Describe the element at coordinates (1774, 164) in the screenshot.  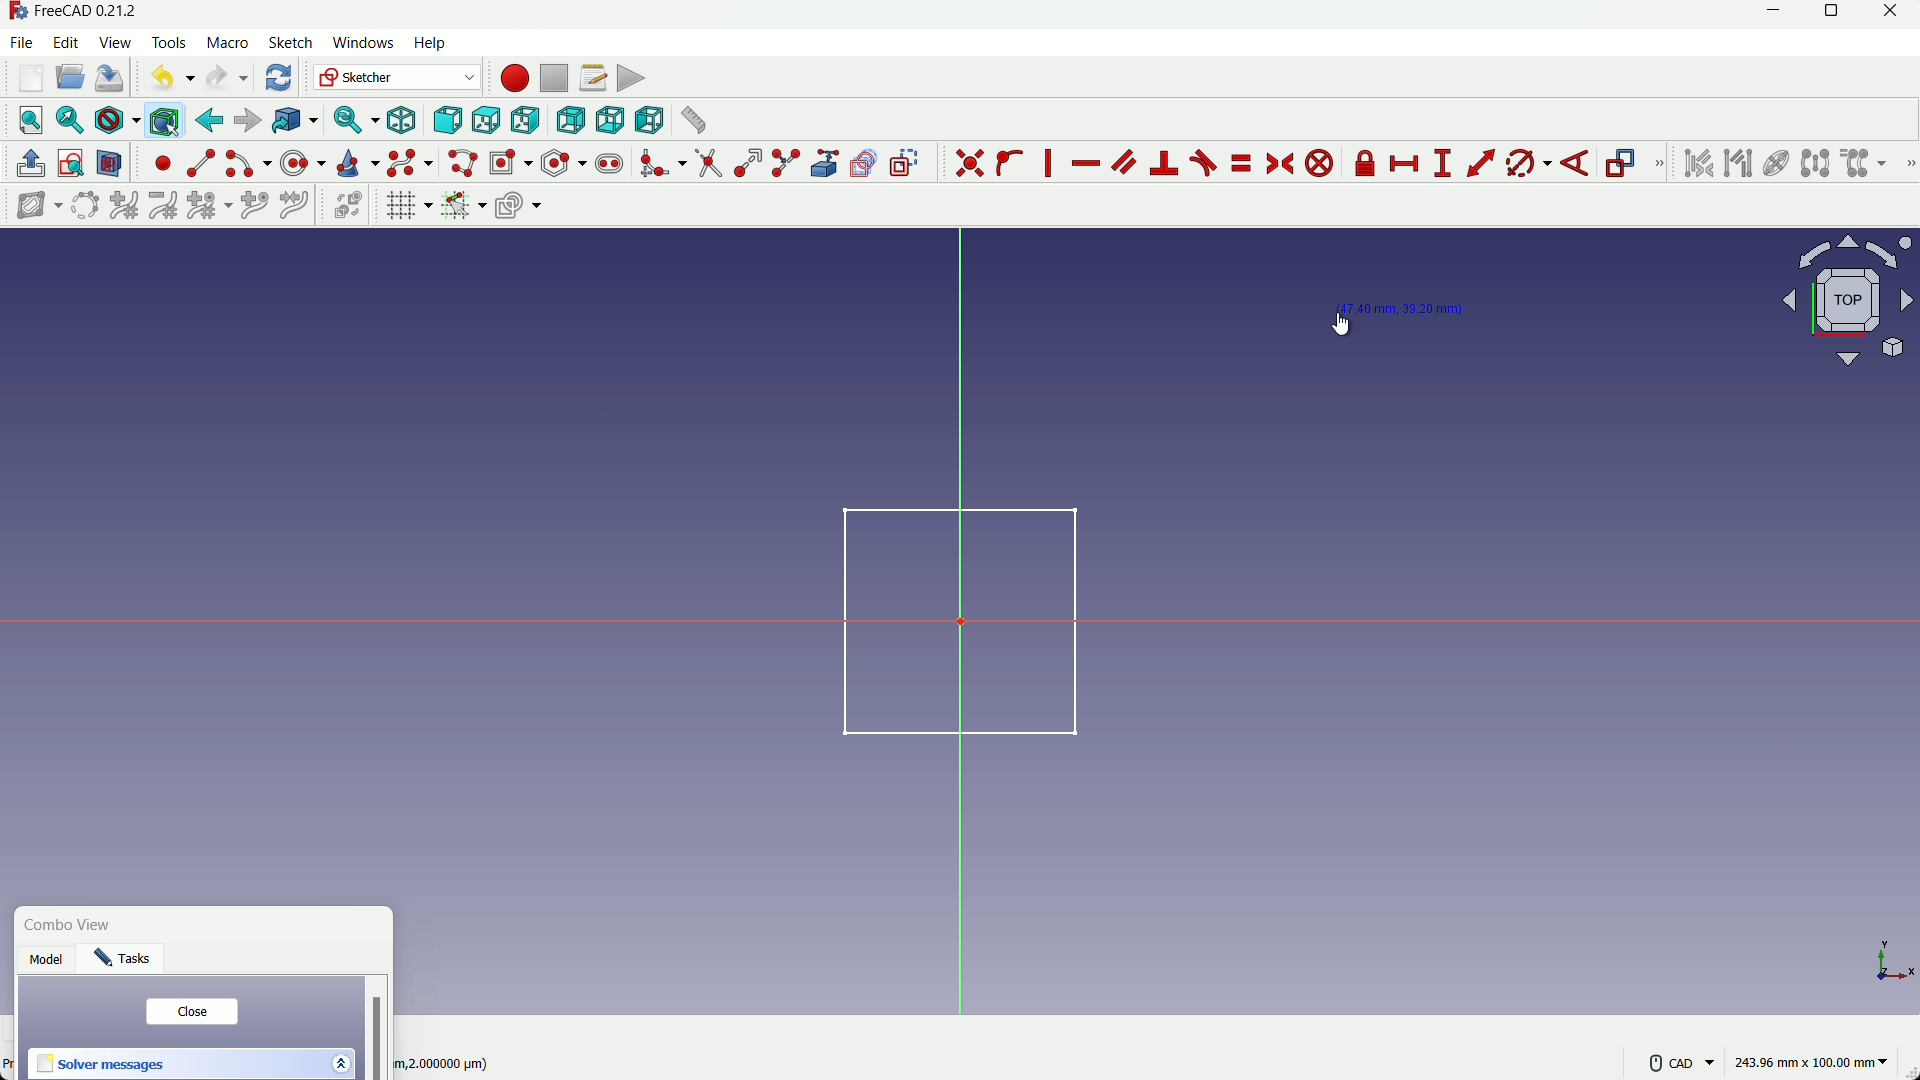
I see `show/hide internal geometry` at that location.